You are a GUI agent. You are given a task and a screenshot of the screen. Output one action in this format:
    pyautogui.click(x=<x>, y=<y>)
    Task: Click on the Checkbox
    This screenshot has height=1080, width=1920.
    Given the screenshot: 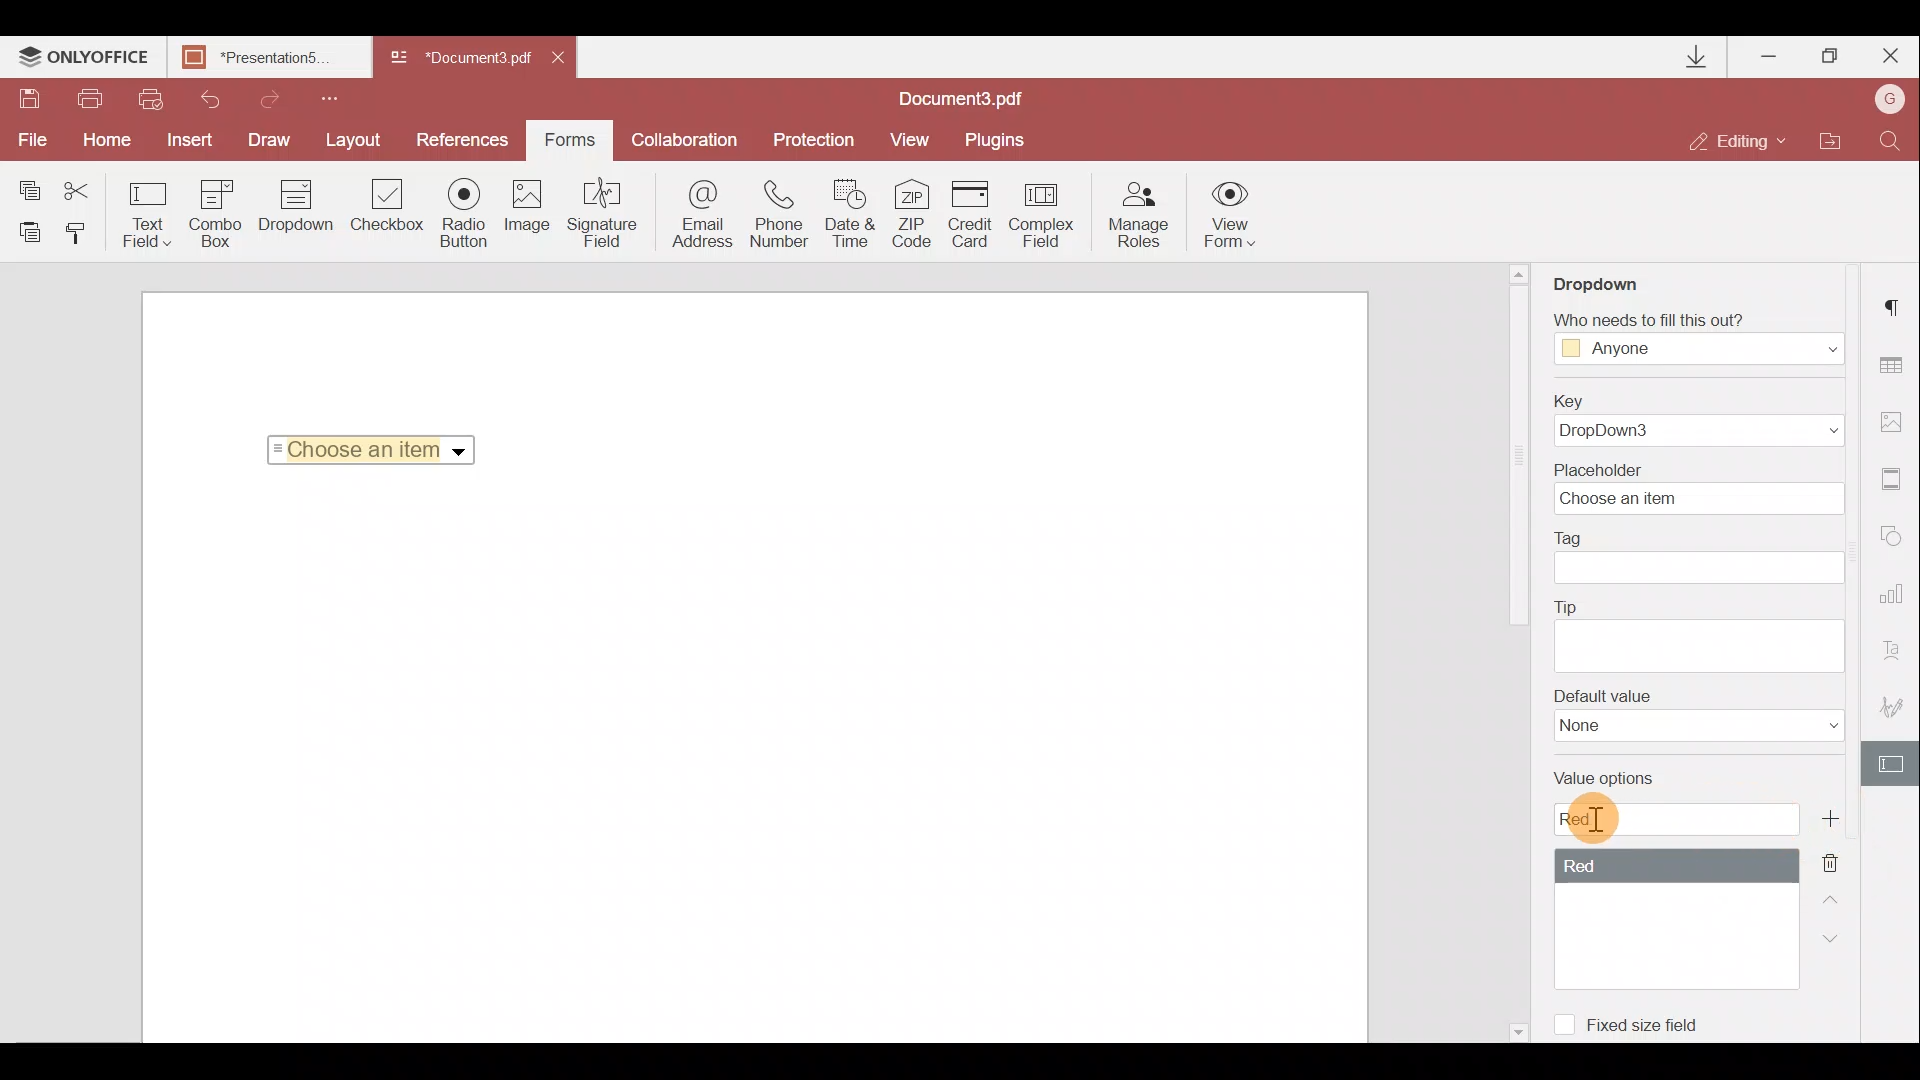 What is the action you would take?
    pyautogui.click(x=388, y=207)
    